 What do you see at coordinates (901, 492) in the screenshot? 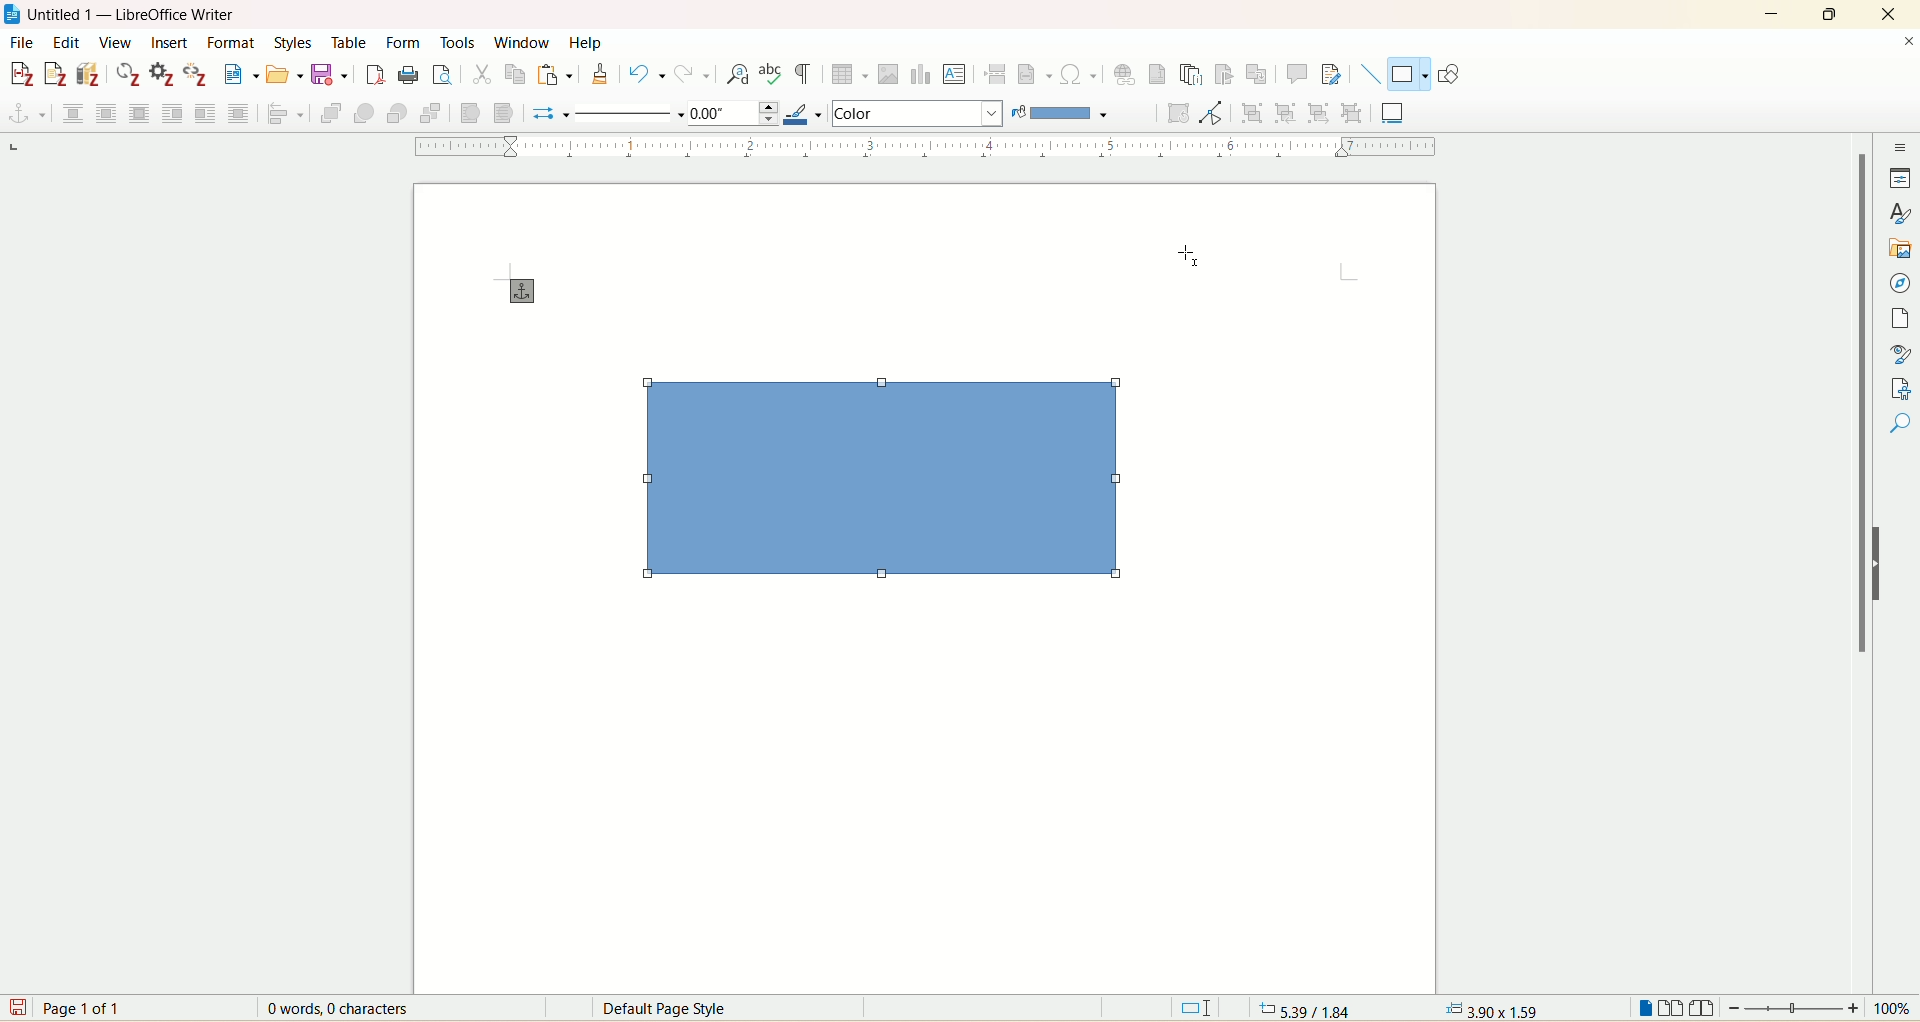
I see `rectangle shape` at bounding box center [901, 492].